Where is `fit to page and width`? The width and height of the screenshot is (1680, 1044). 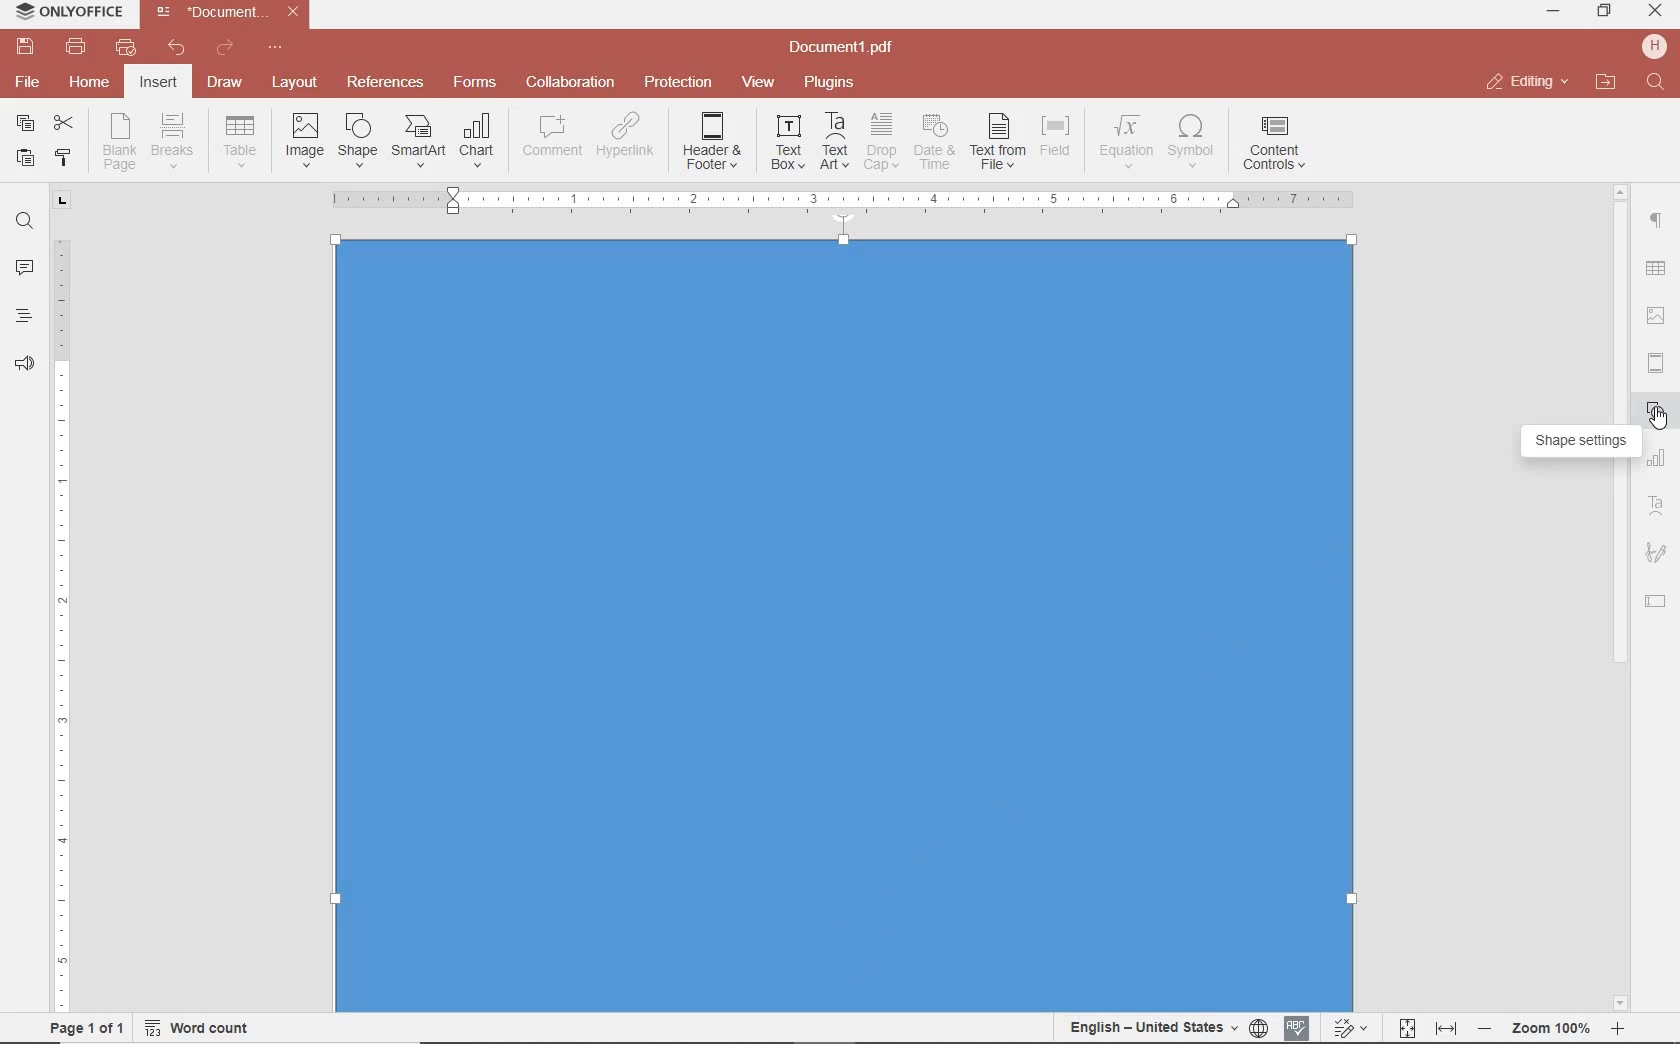
fit to page and width is located at coordinates (1424, 1029).